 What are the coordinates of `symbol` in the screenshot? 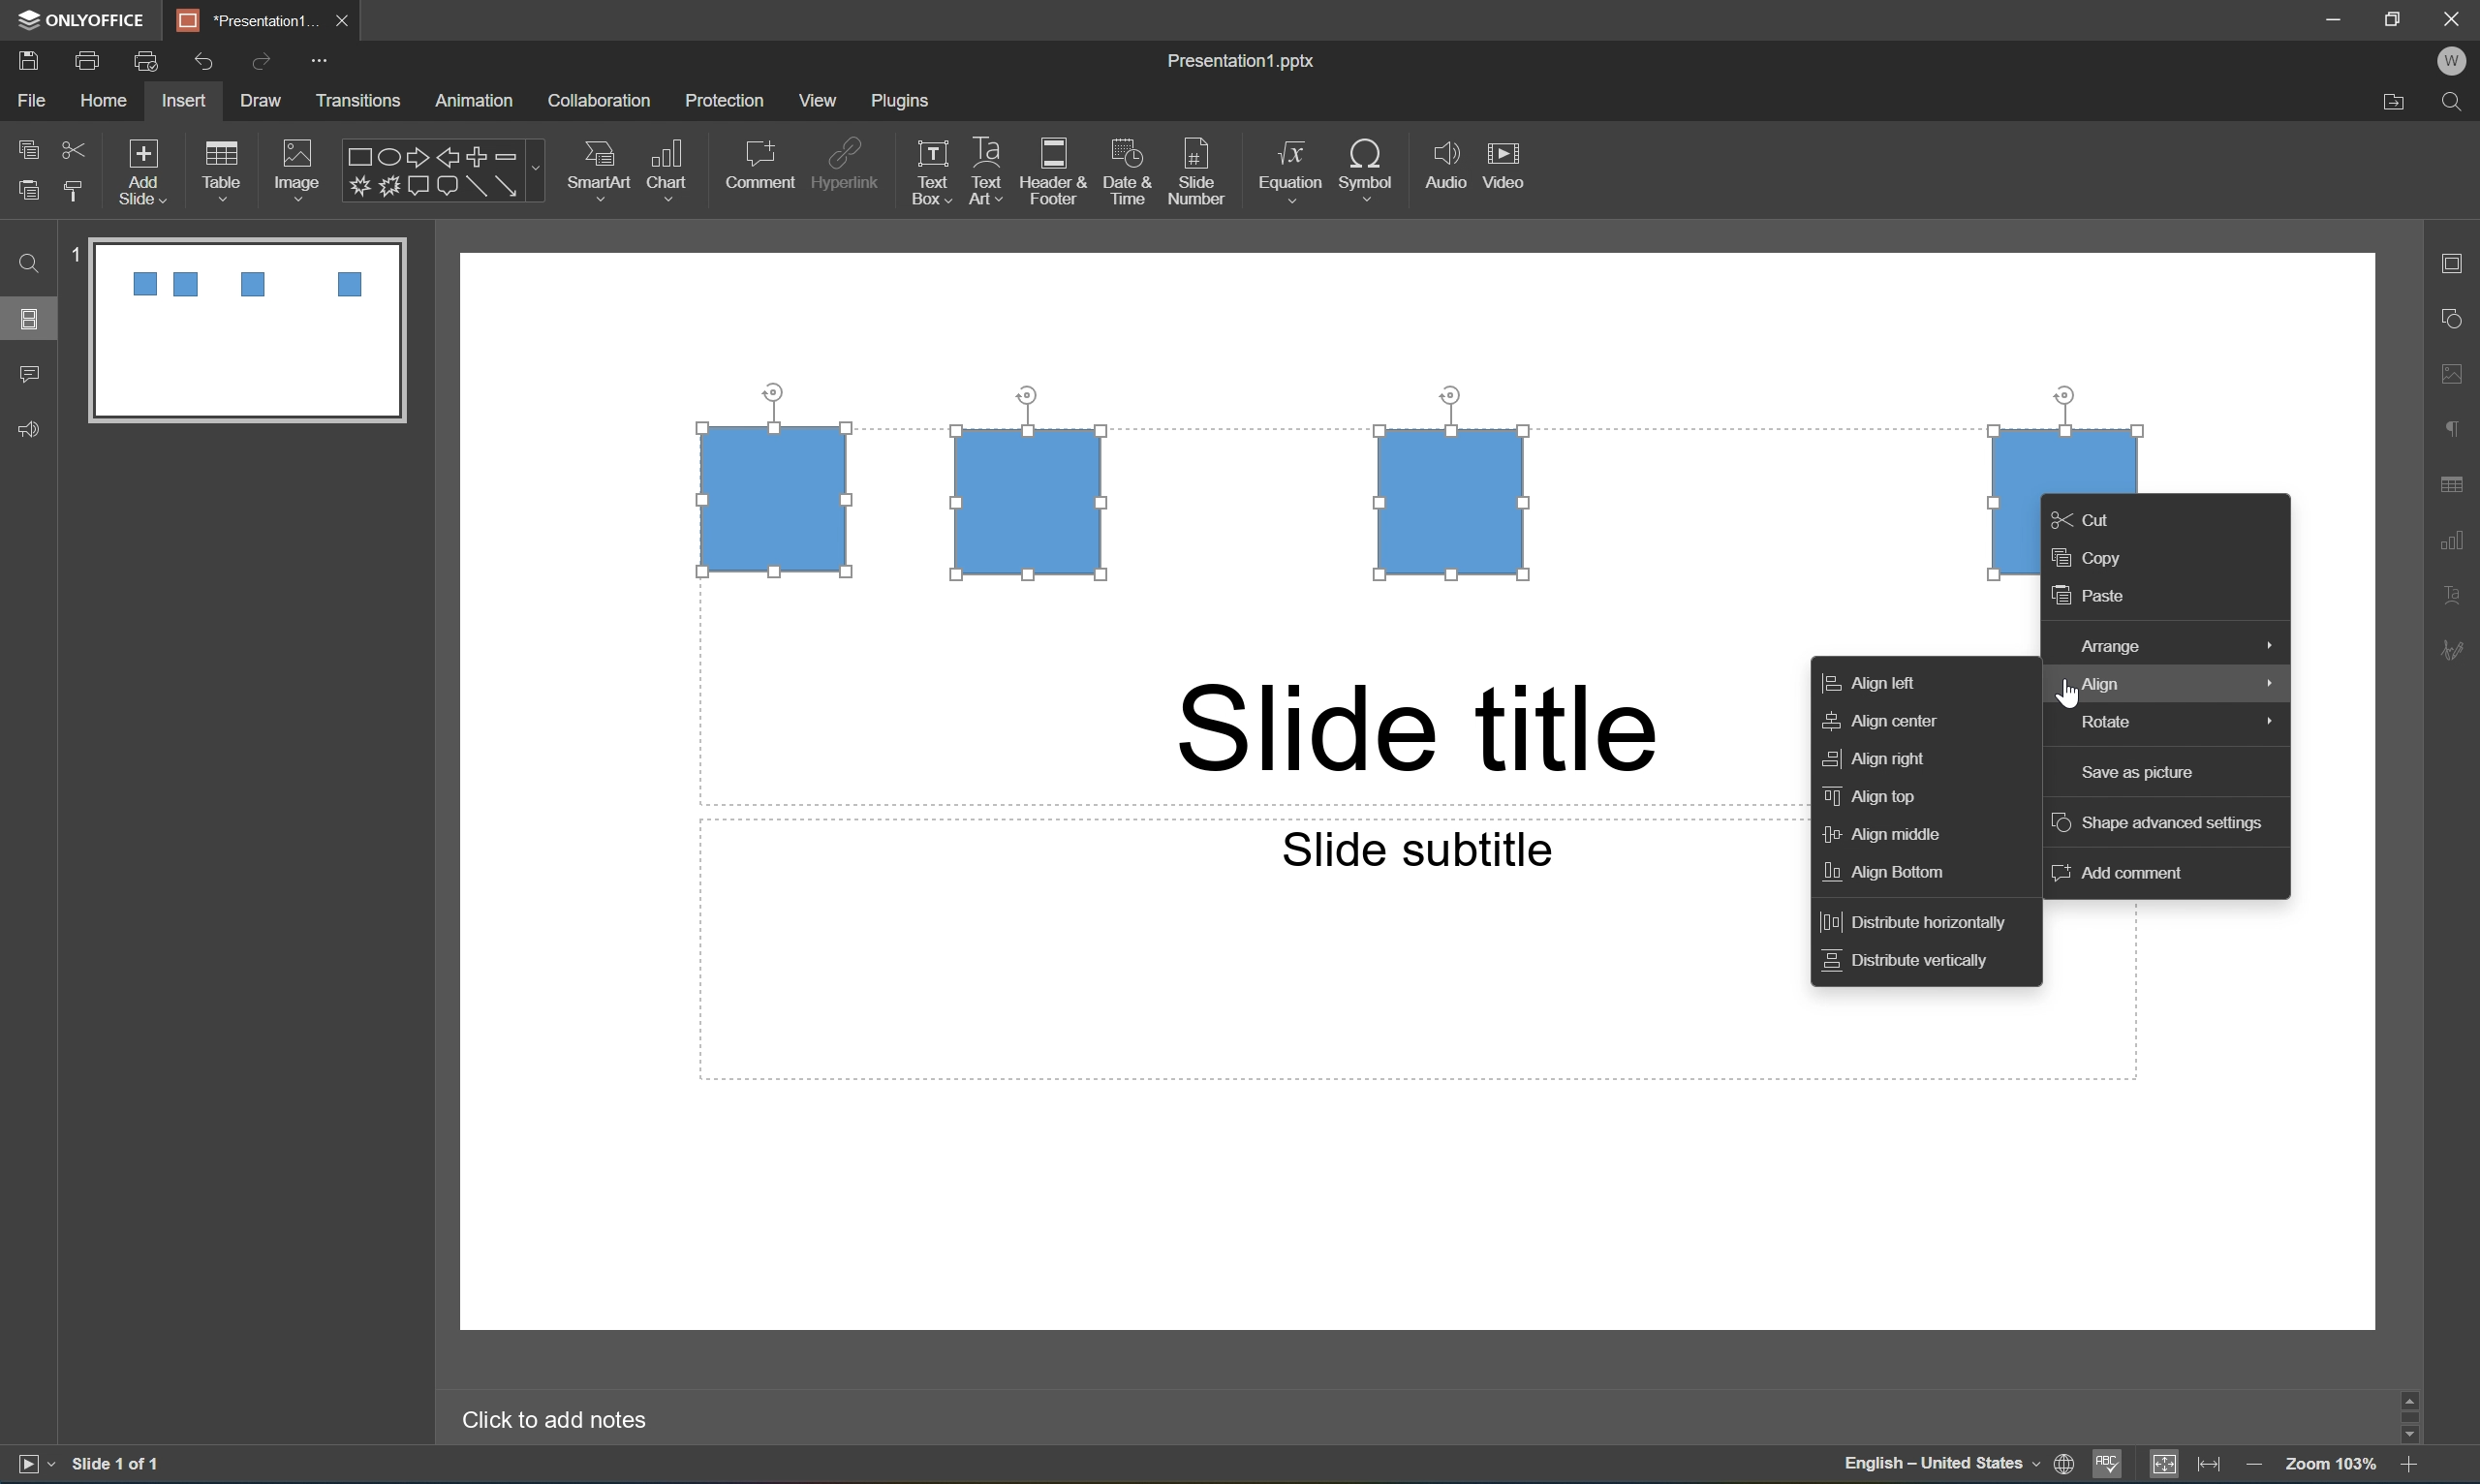 It's located at (1367, 166).